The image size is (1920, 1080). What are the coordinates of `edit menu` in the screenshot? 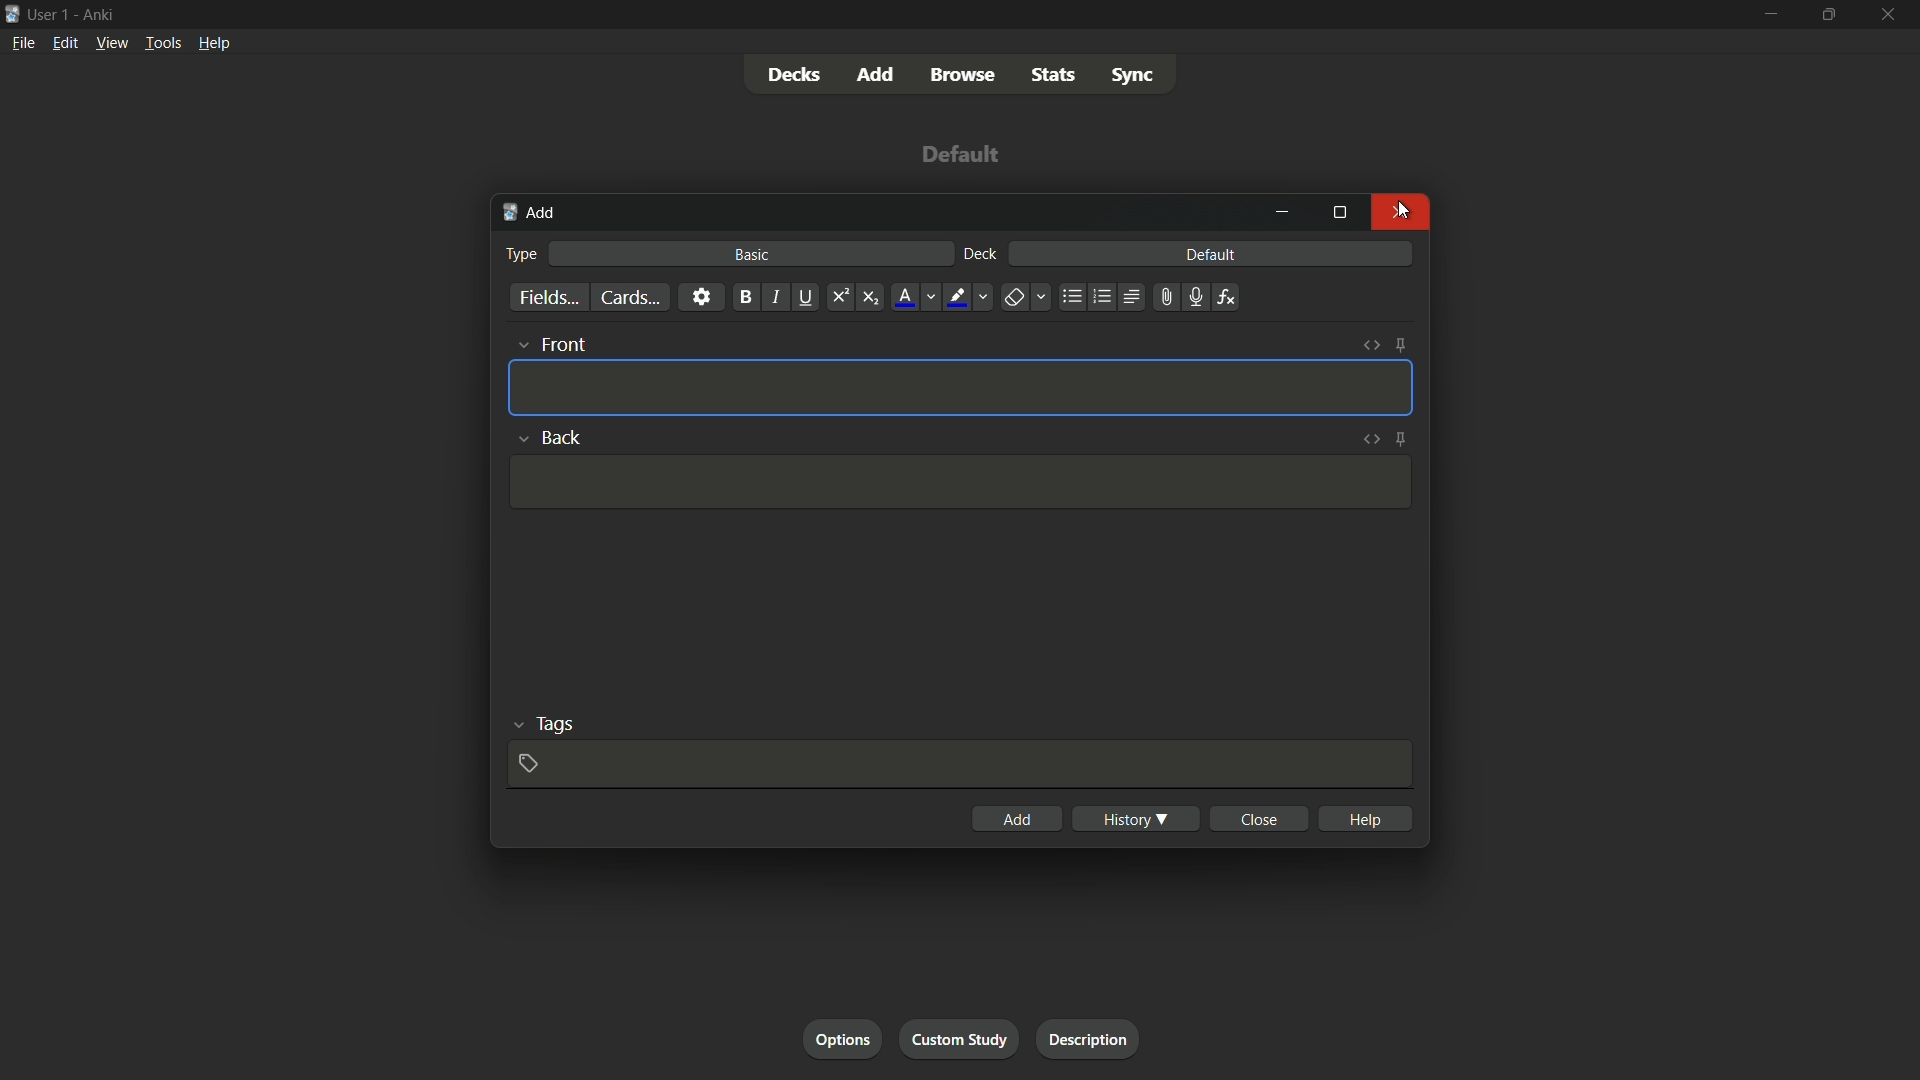 It's located at (68, 42).